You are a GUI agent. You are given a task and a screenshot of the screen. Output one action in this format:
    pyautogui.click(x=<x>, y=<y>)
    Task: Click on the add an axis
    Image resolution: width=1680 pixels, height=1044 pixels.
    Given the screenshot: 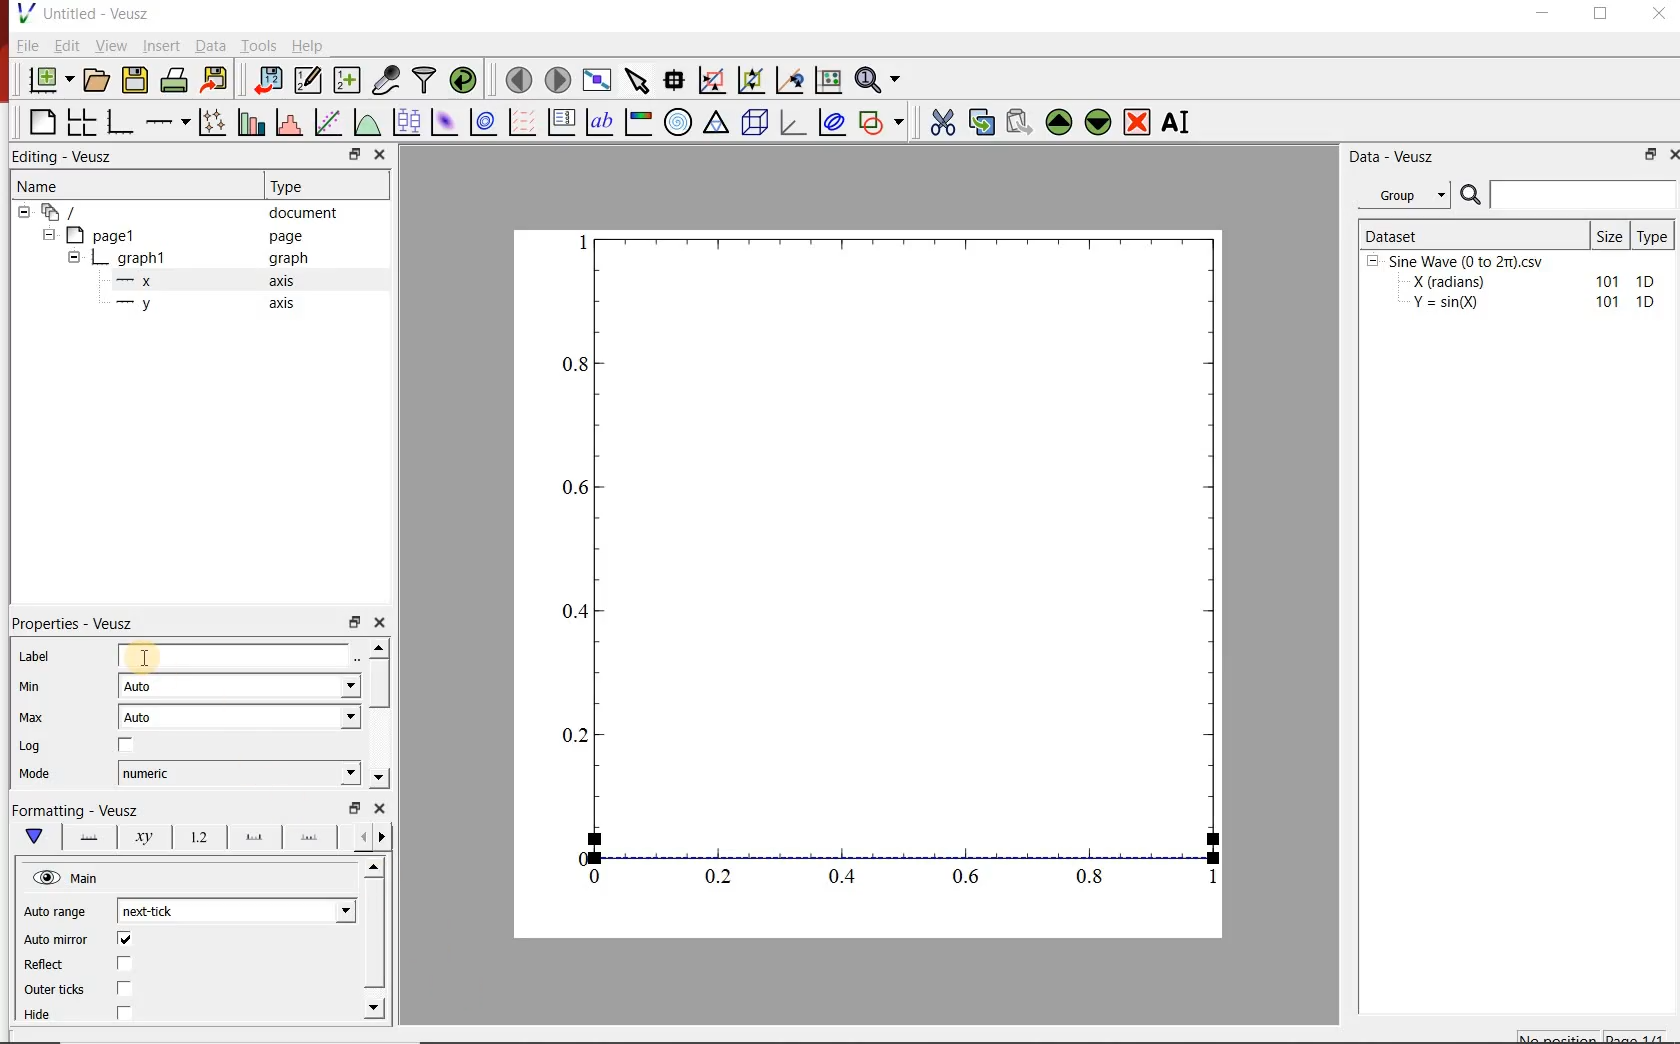 What is the action you would take?
    pyautogui.click(x=167, y=122)
    